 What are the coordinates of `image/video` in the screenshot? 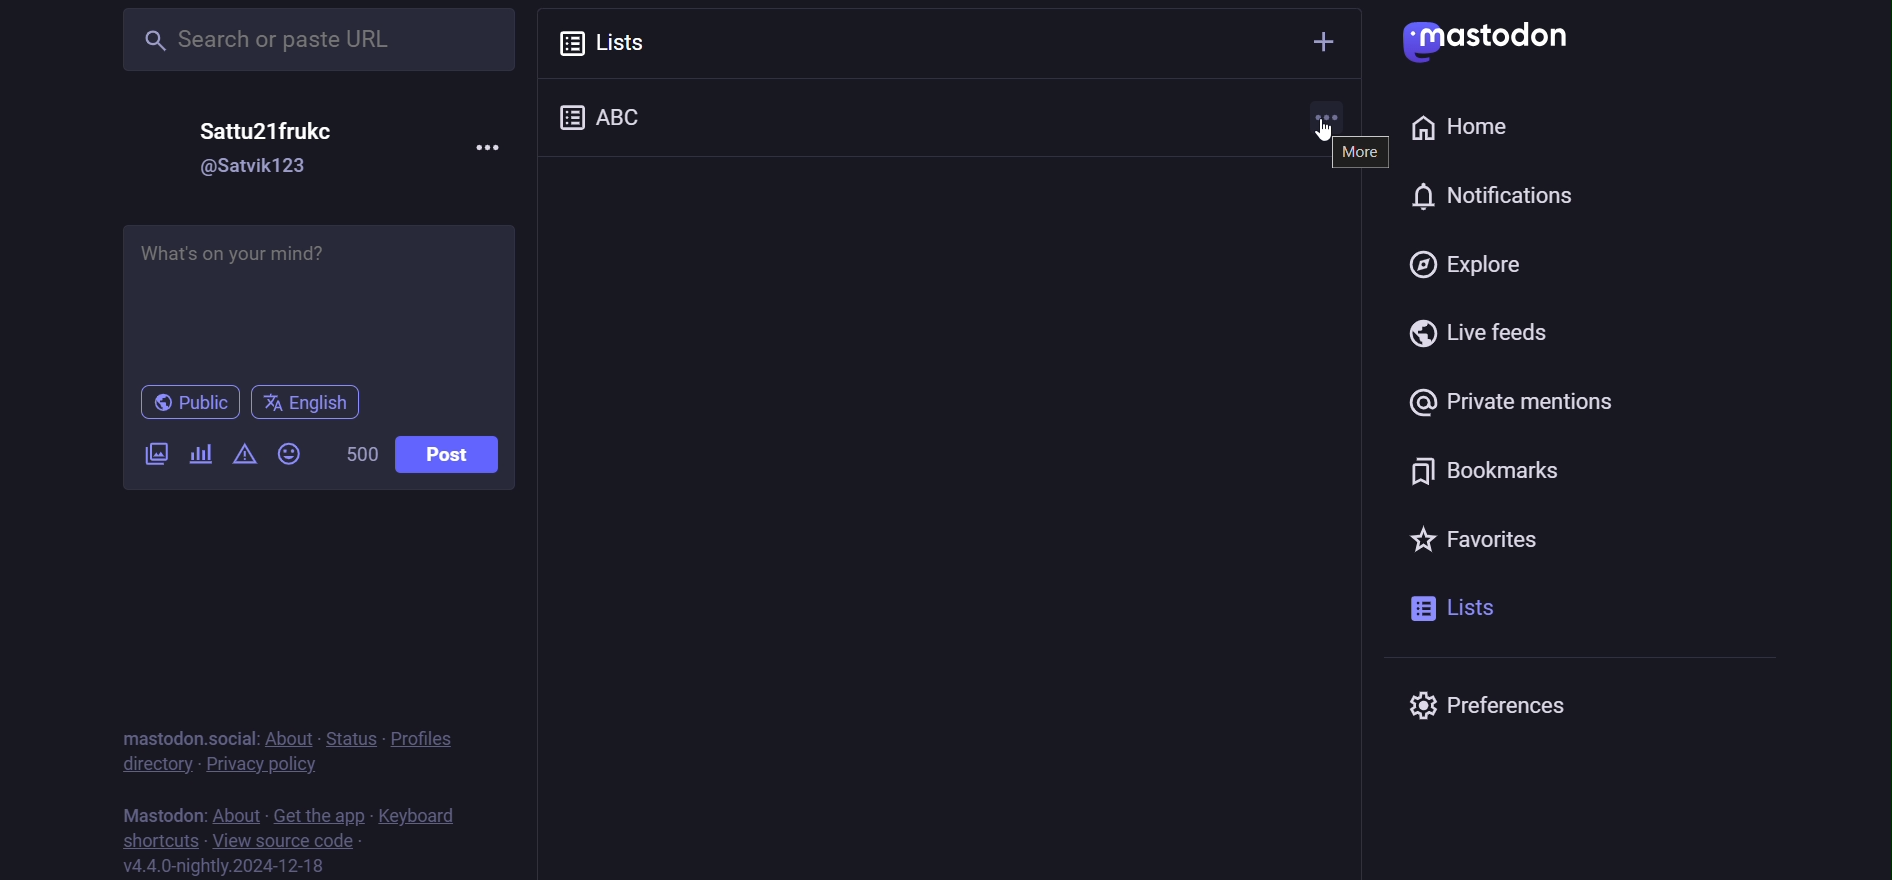 It's located at (155, 452).